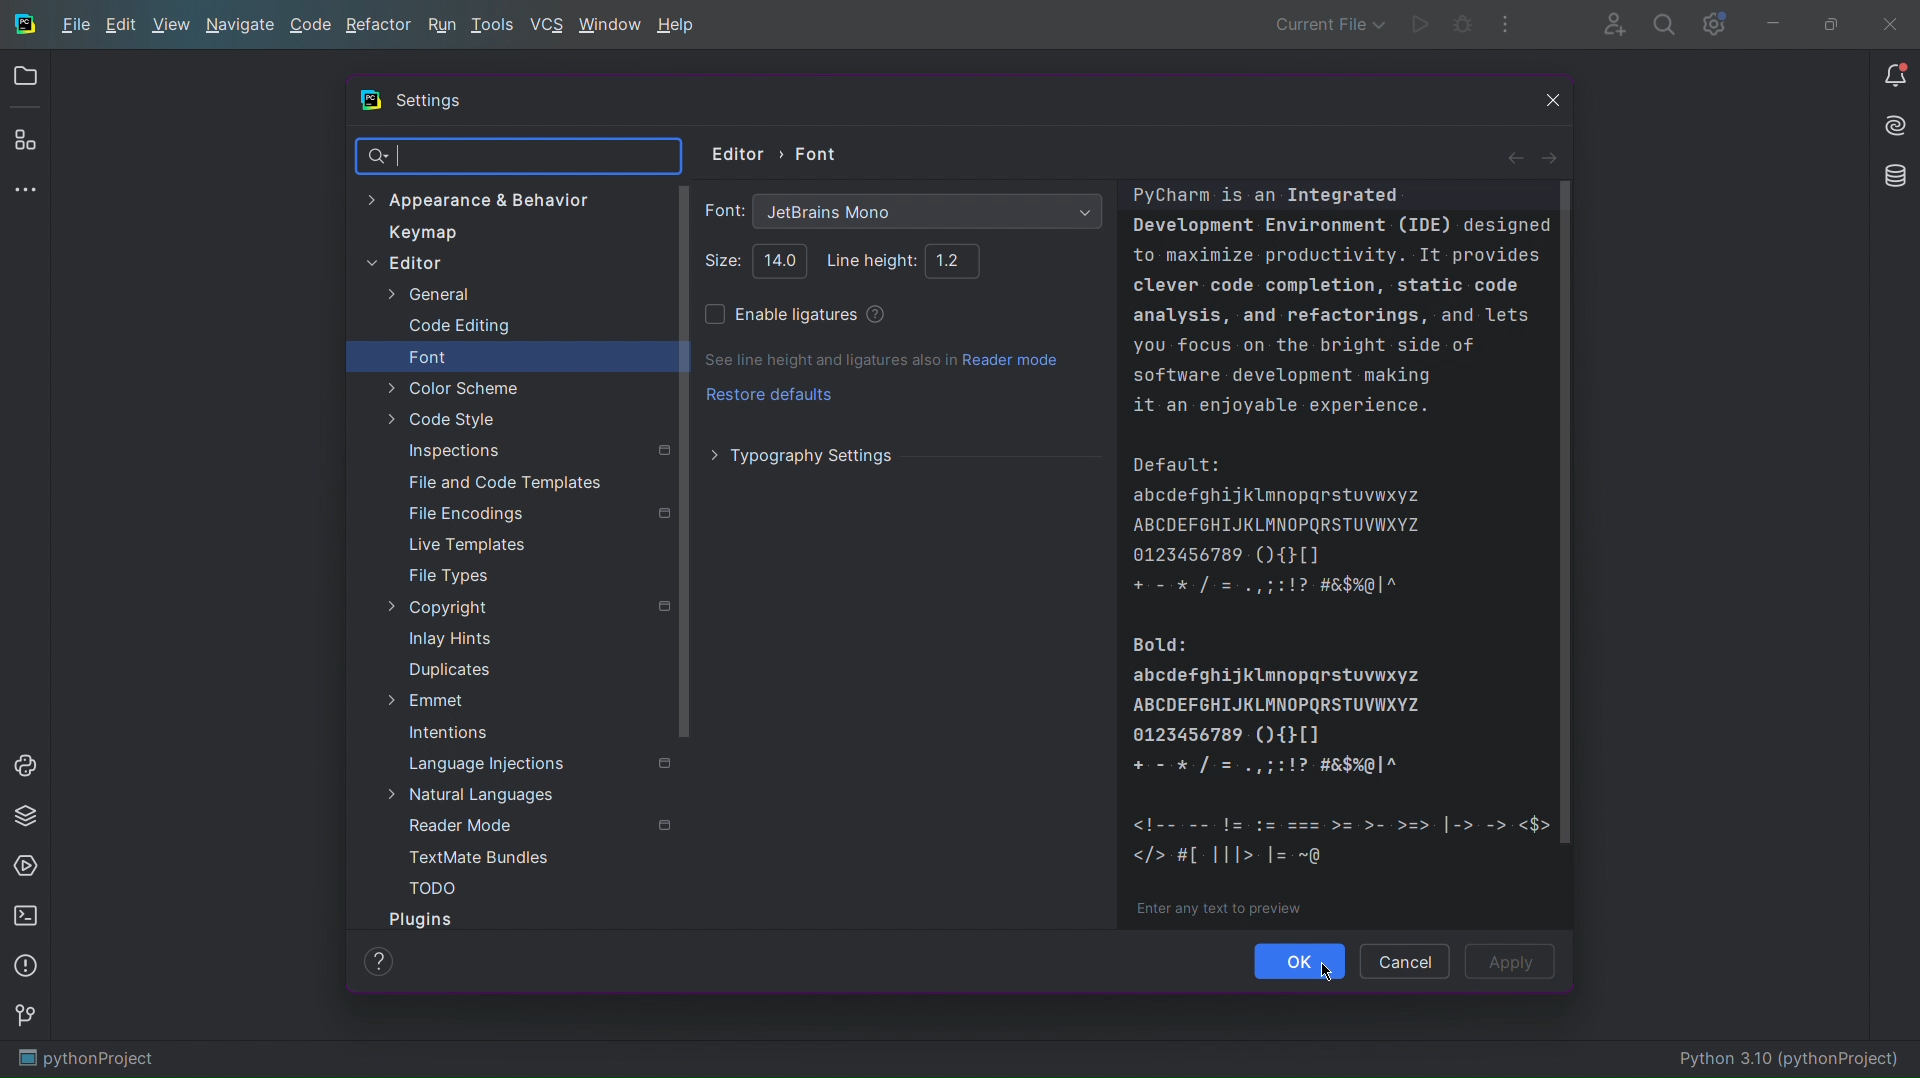  What do you see at coordinates (546, 25) in the screenshot?
I see `VCS` at bounding box center [546, 25].